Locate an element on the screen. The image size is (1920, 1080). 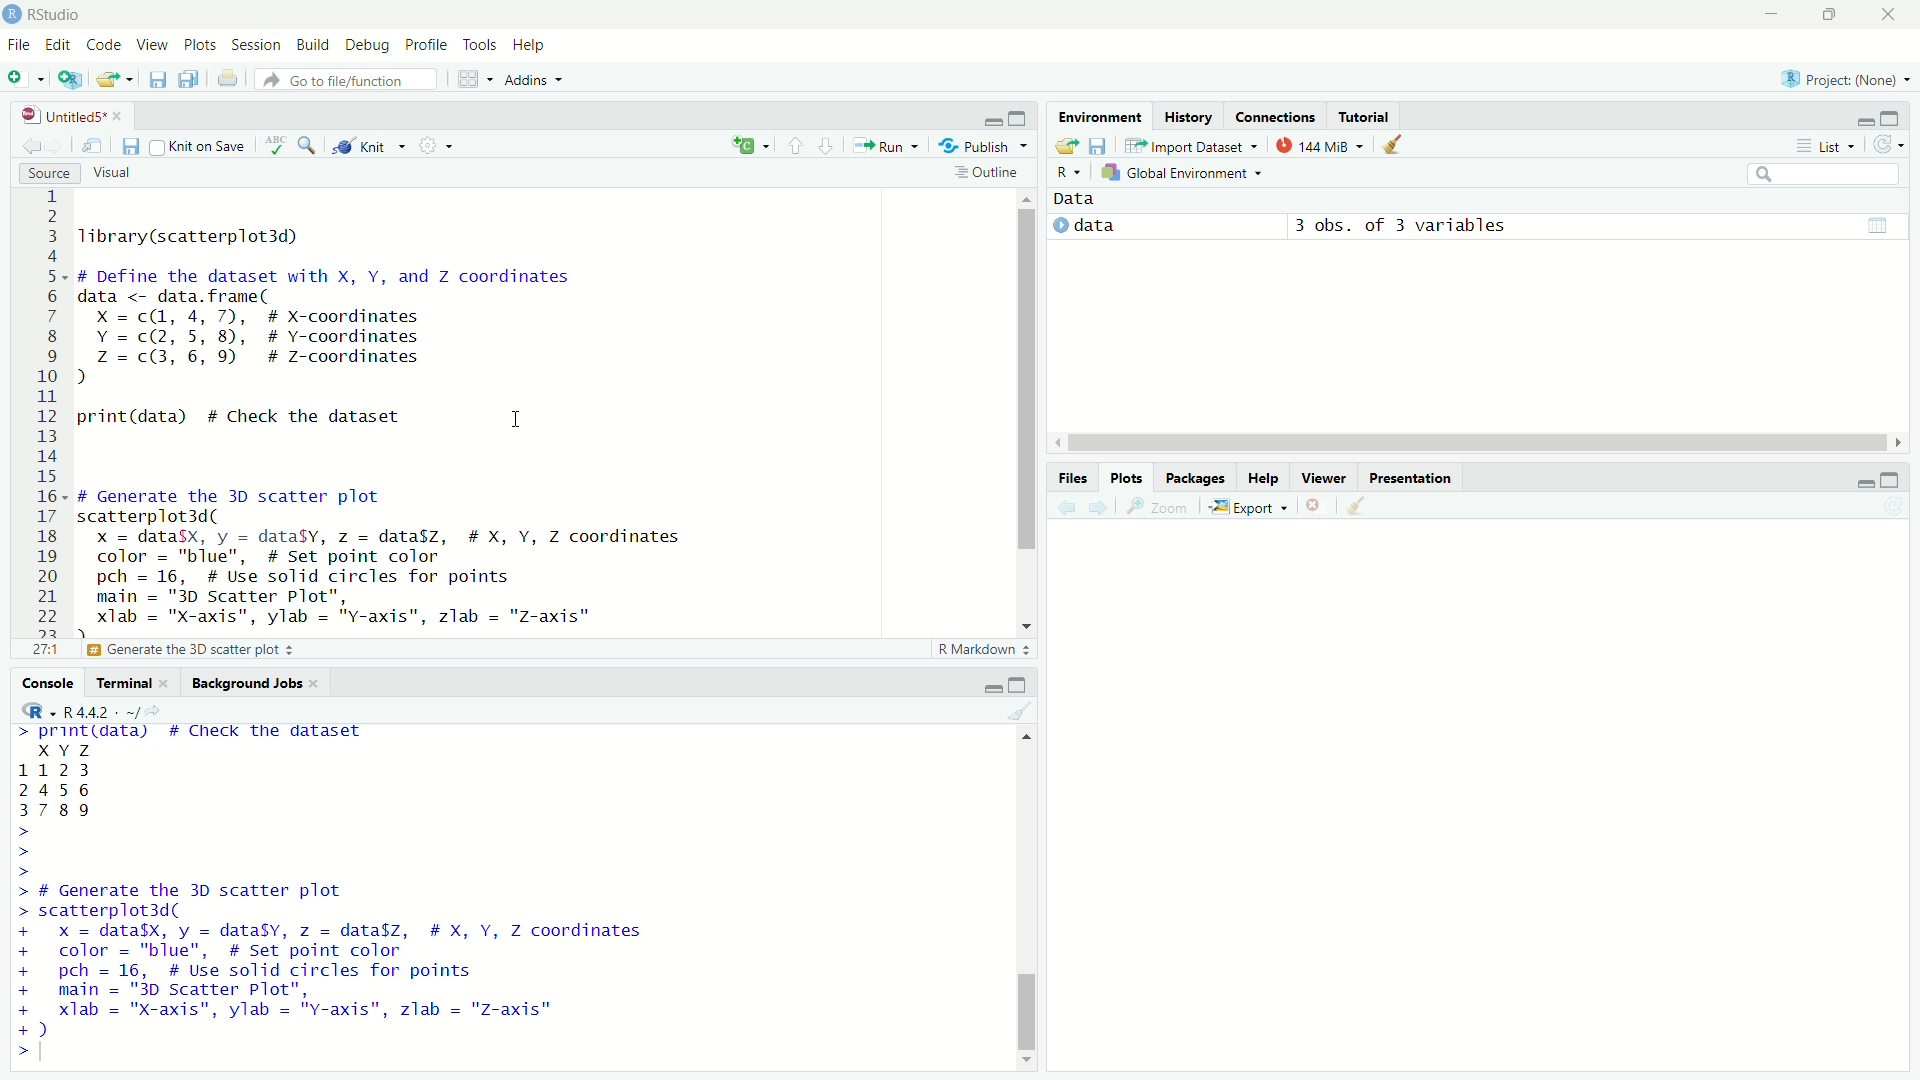
Save workspace as is located at coordinates (1097, 143).